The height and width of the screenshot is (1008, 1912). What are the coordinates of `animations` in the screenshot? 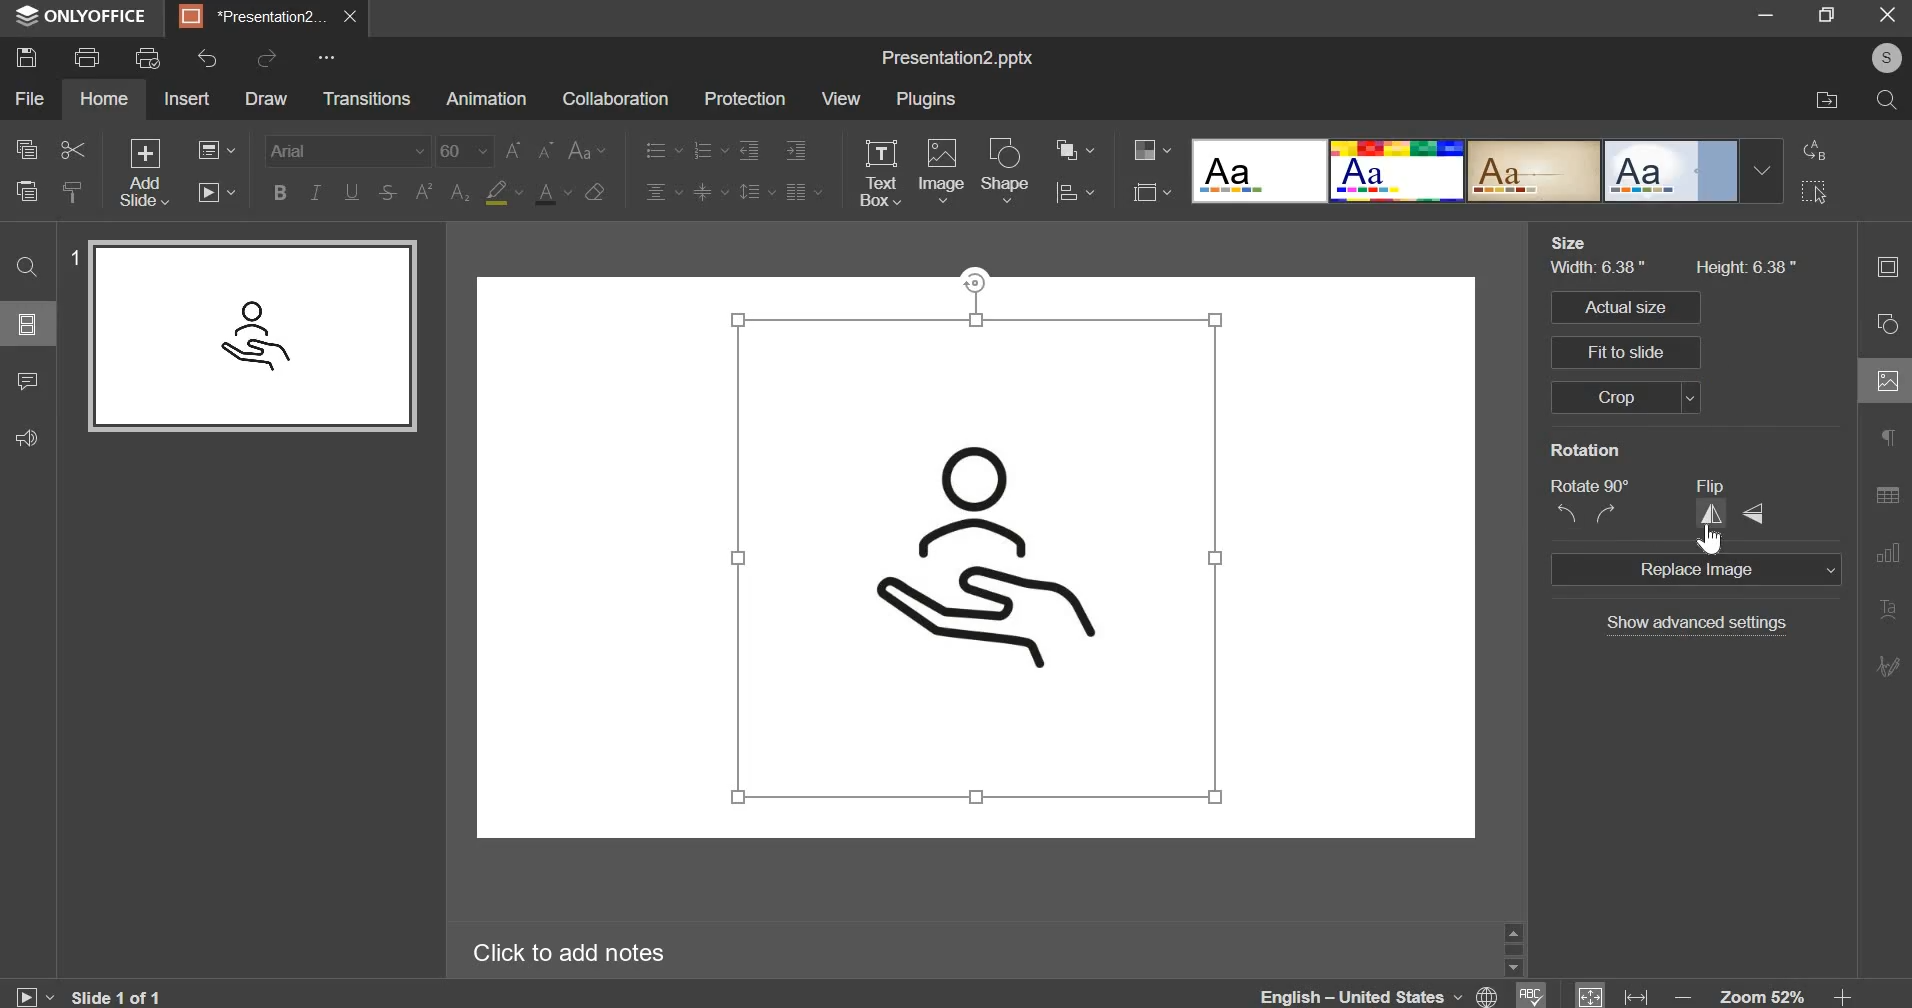 It's located at (484, 99).